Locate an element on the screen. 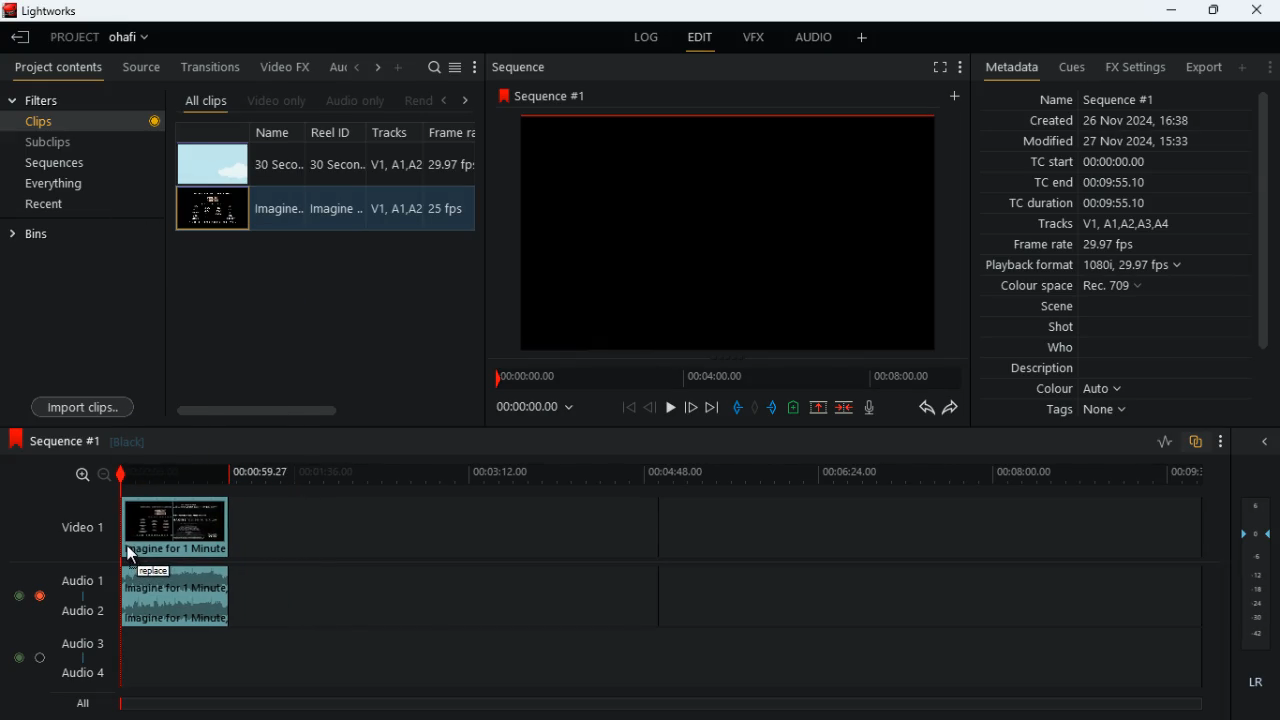 The image size is (1280, 720). scene is located at coordinates (1047, 307).